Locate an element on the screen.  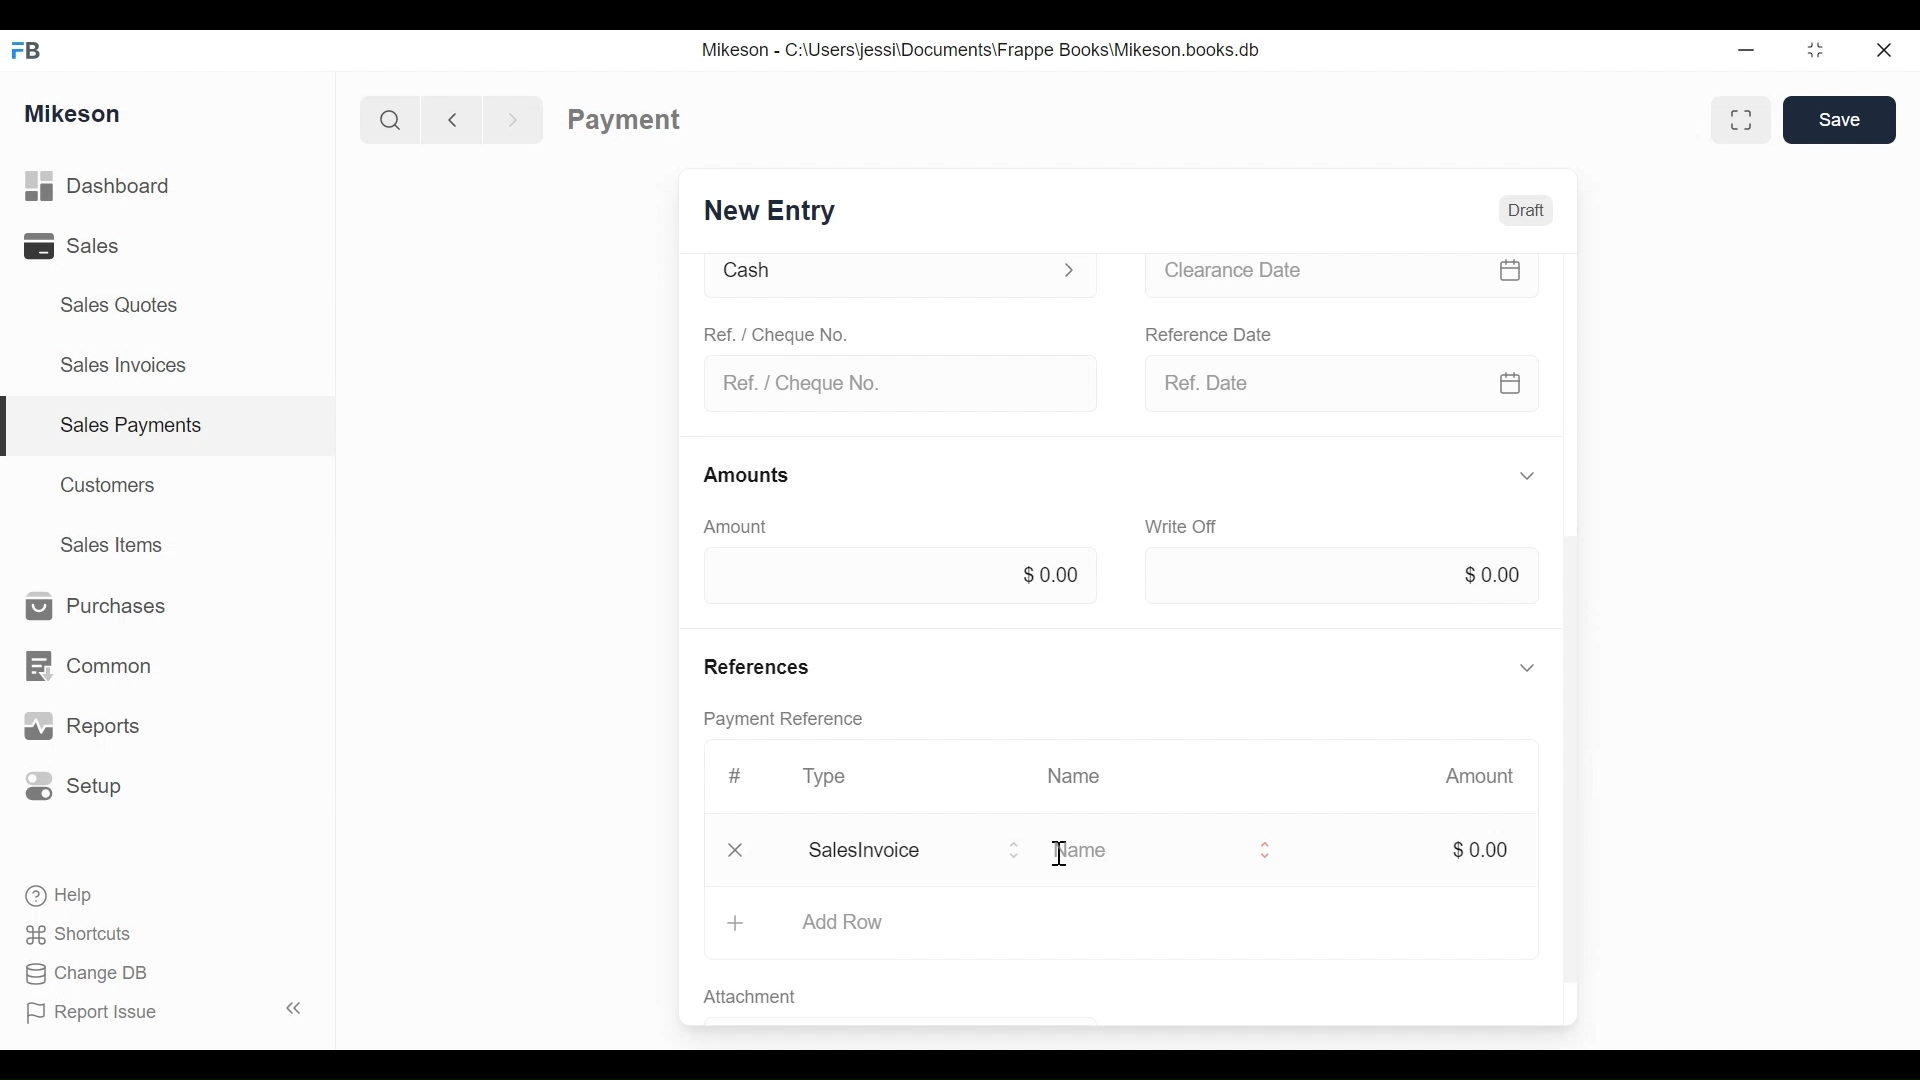
FB is located at coordinates (32, 47).